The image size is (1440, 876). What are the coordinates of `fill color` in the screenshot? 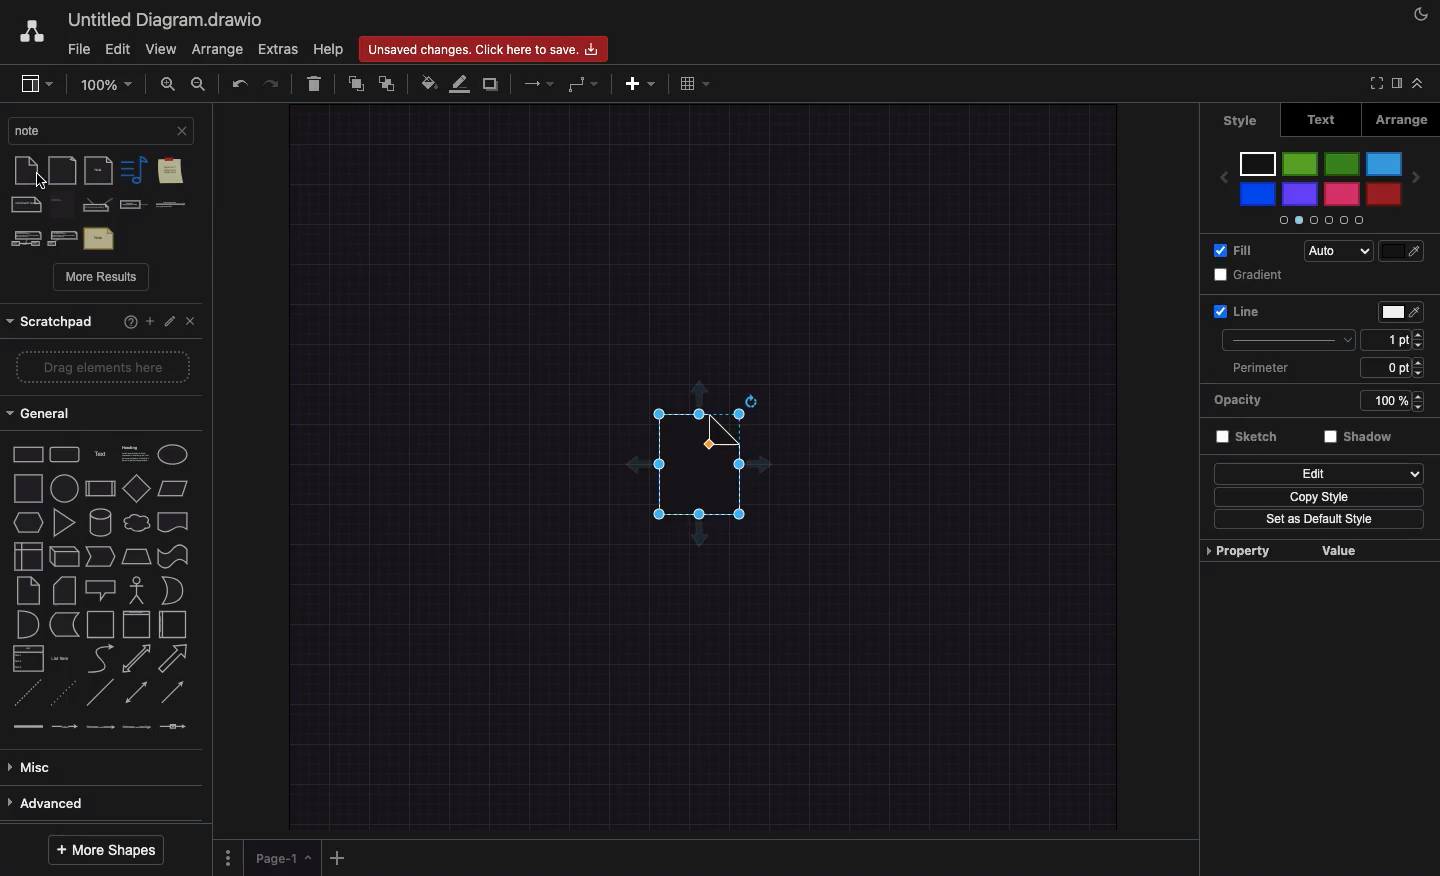 It's located at (1400, 251).